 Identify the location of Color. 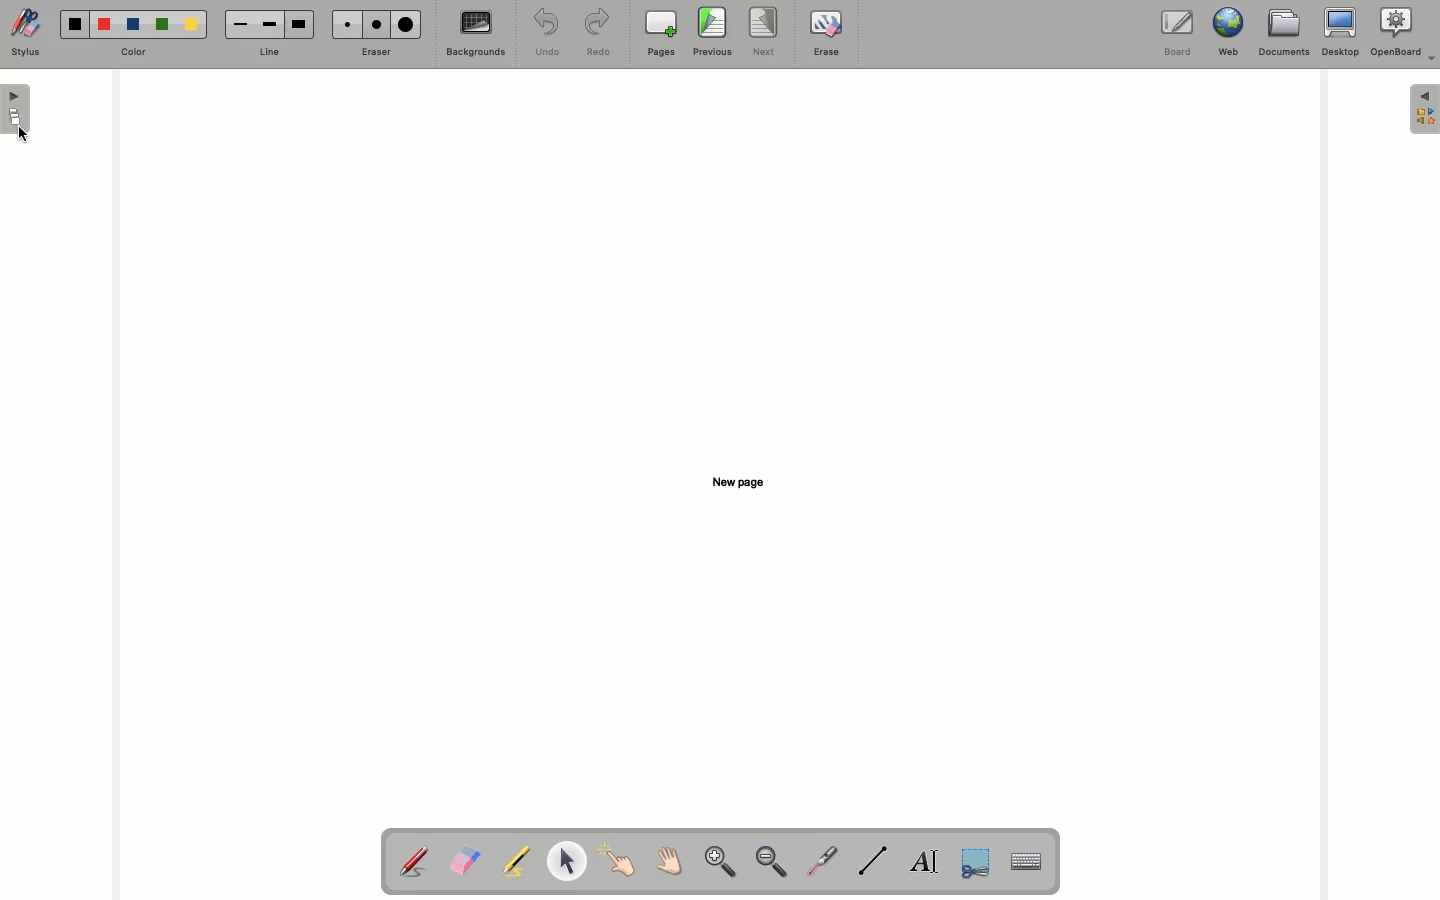
(133, 53).